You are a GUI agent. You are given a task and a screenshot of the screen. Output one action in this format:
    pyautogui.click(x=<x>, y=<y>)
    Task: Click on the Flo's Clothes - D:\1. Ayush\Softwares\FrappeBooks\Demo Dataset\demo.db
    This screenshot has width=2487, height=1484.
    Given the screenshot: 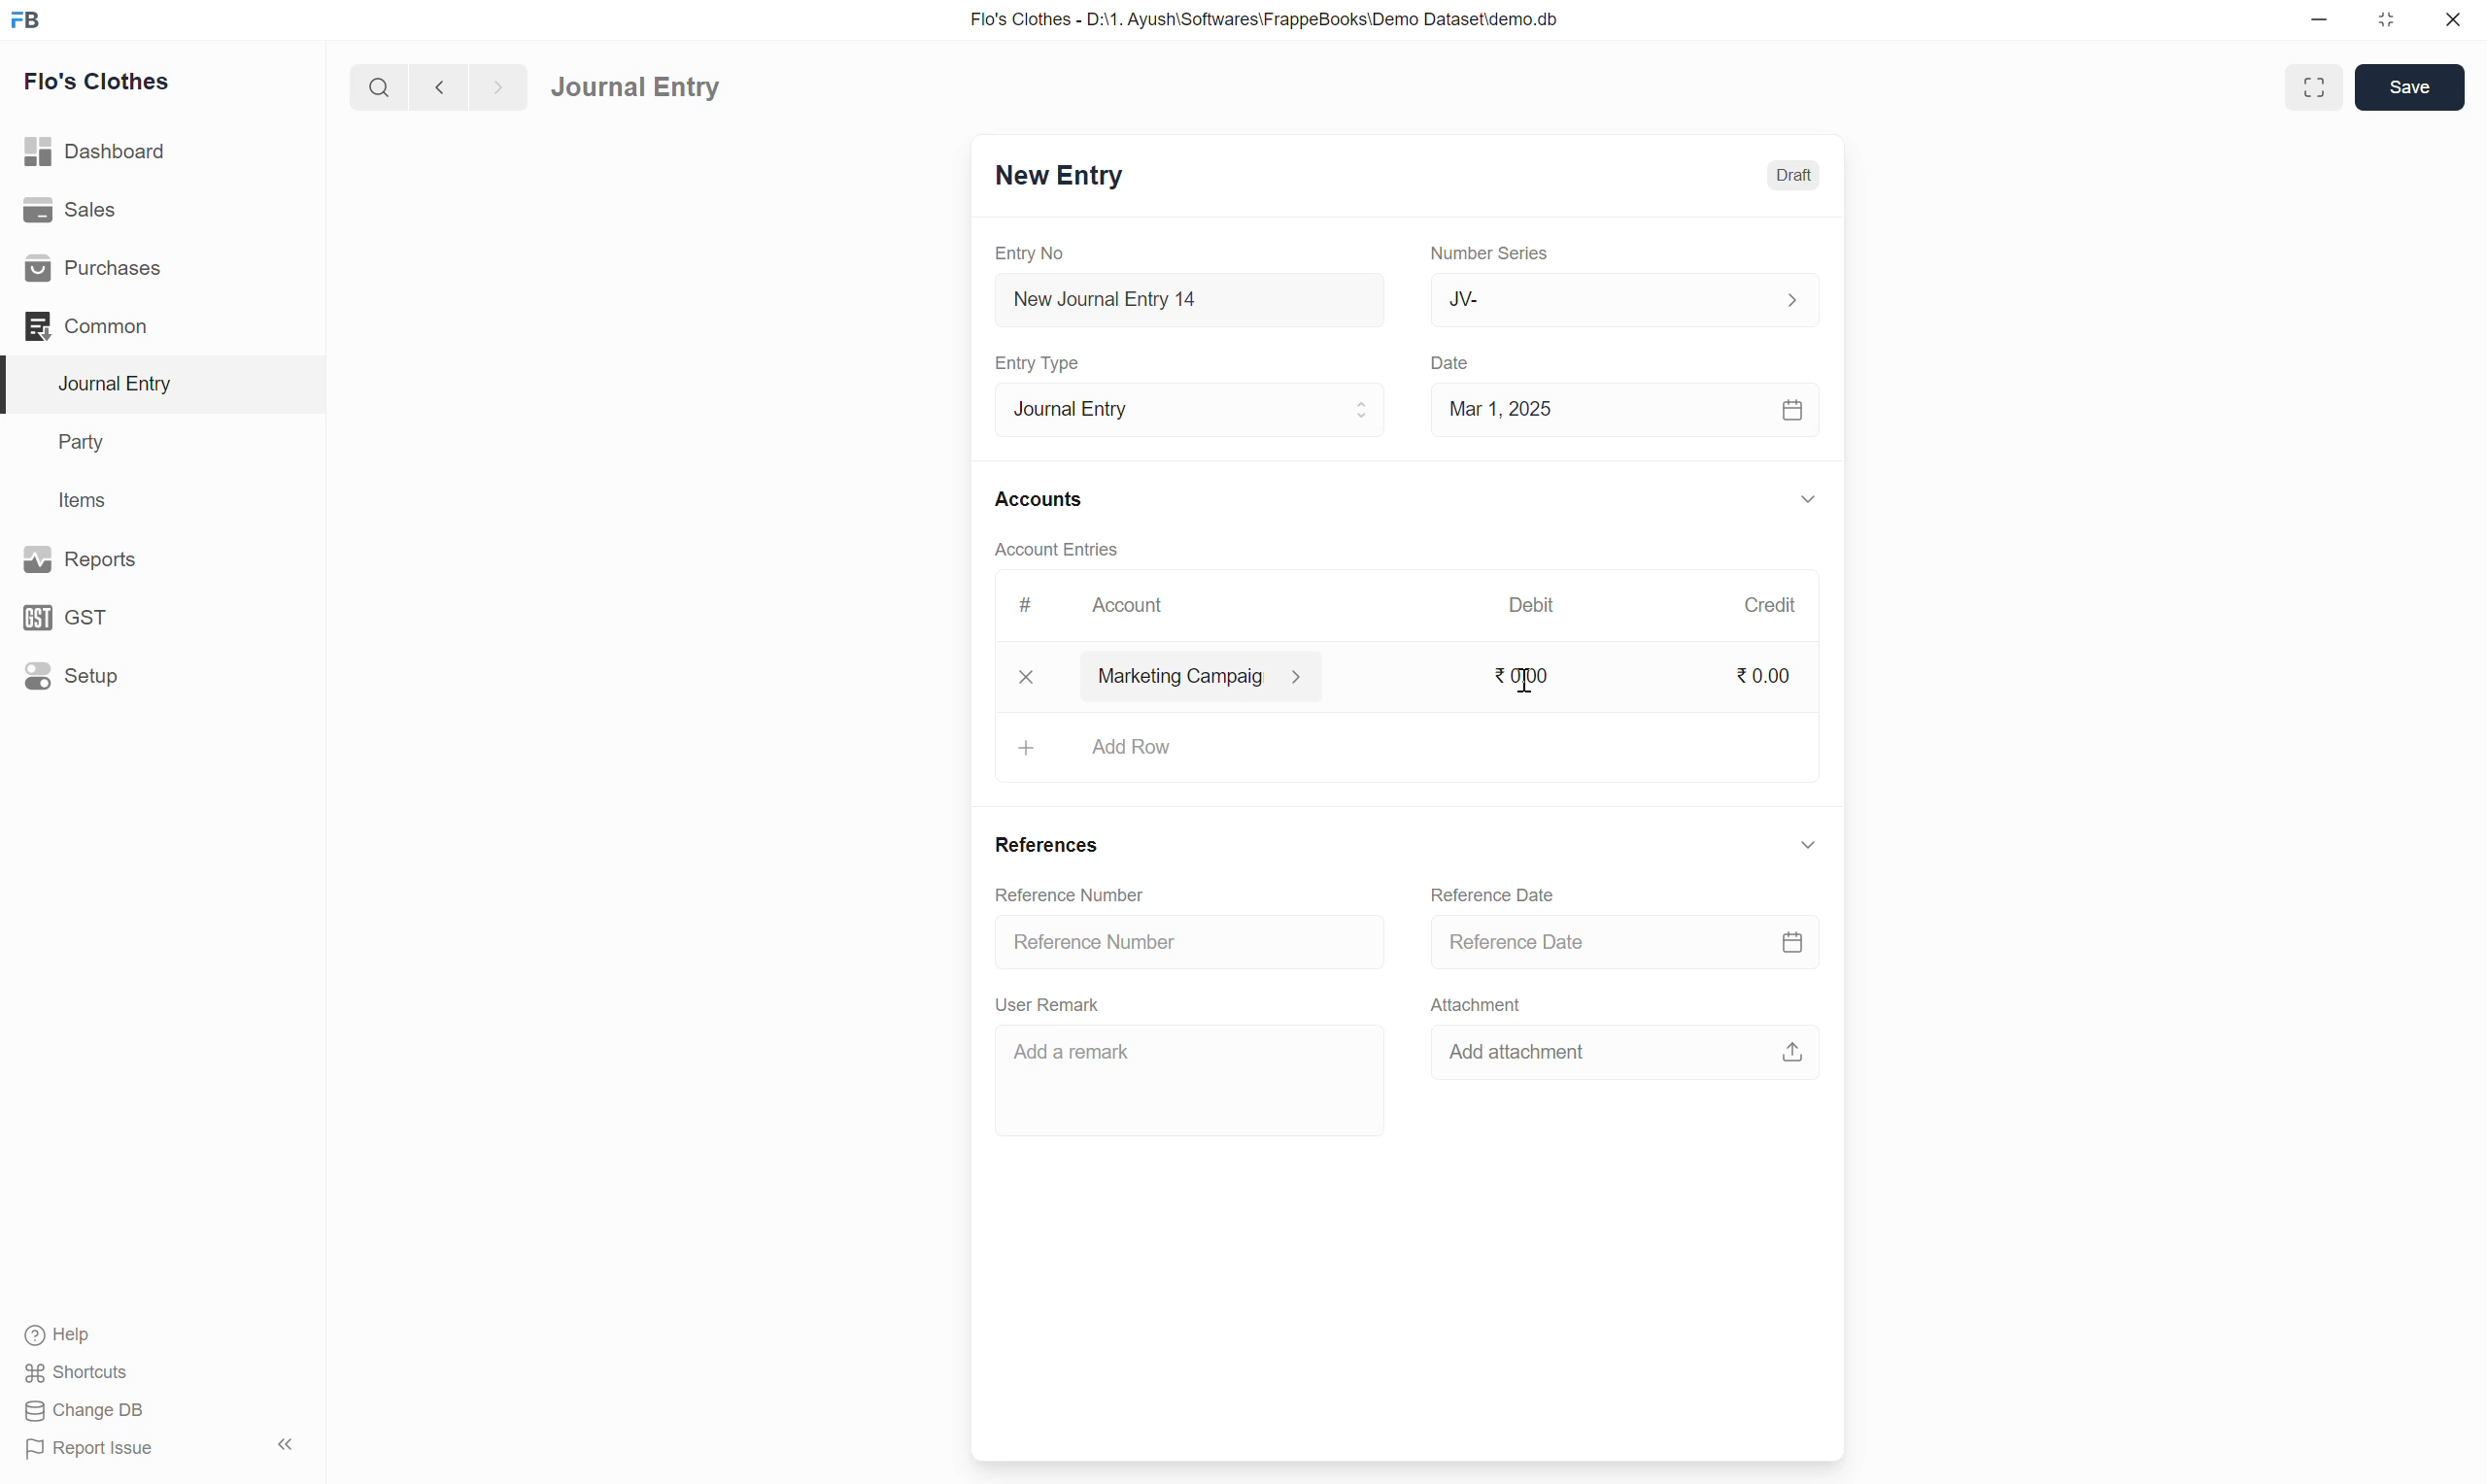 What is the action you would take?
    pyautogui.click(x=1270, y=18)
    